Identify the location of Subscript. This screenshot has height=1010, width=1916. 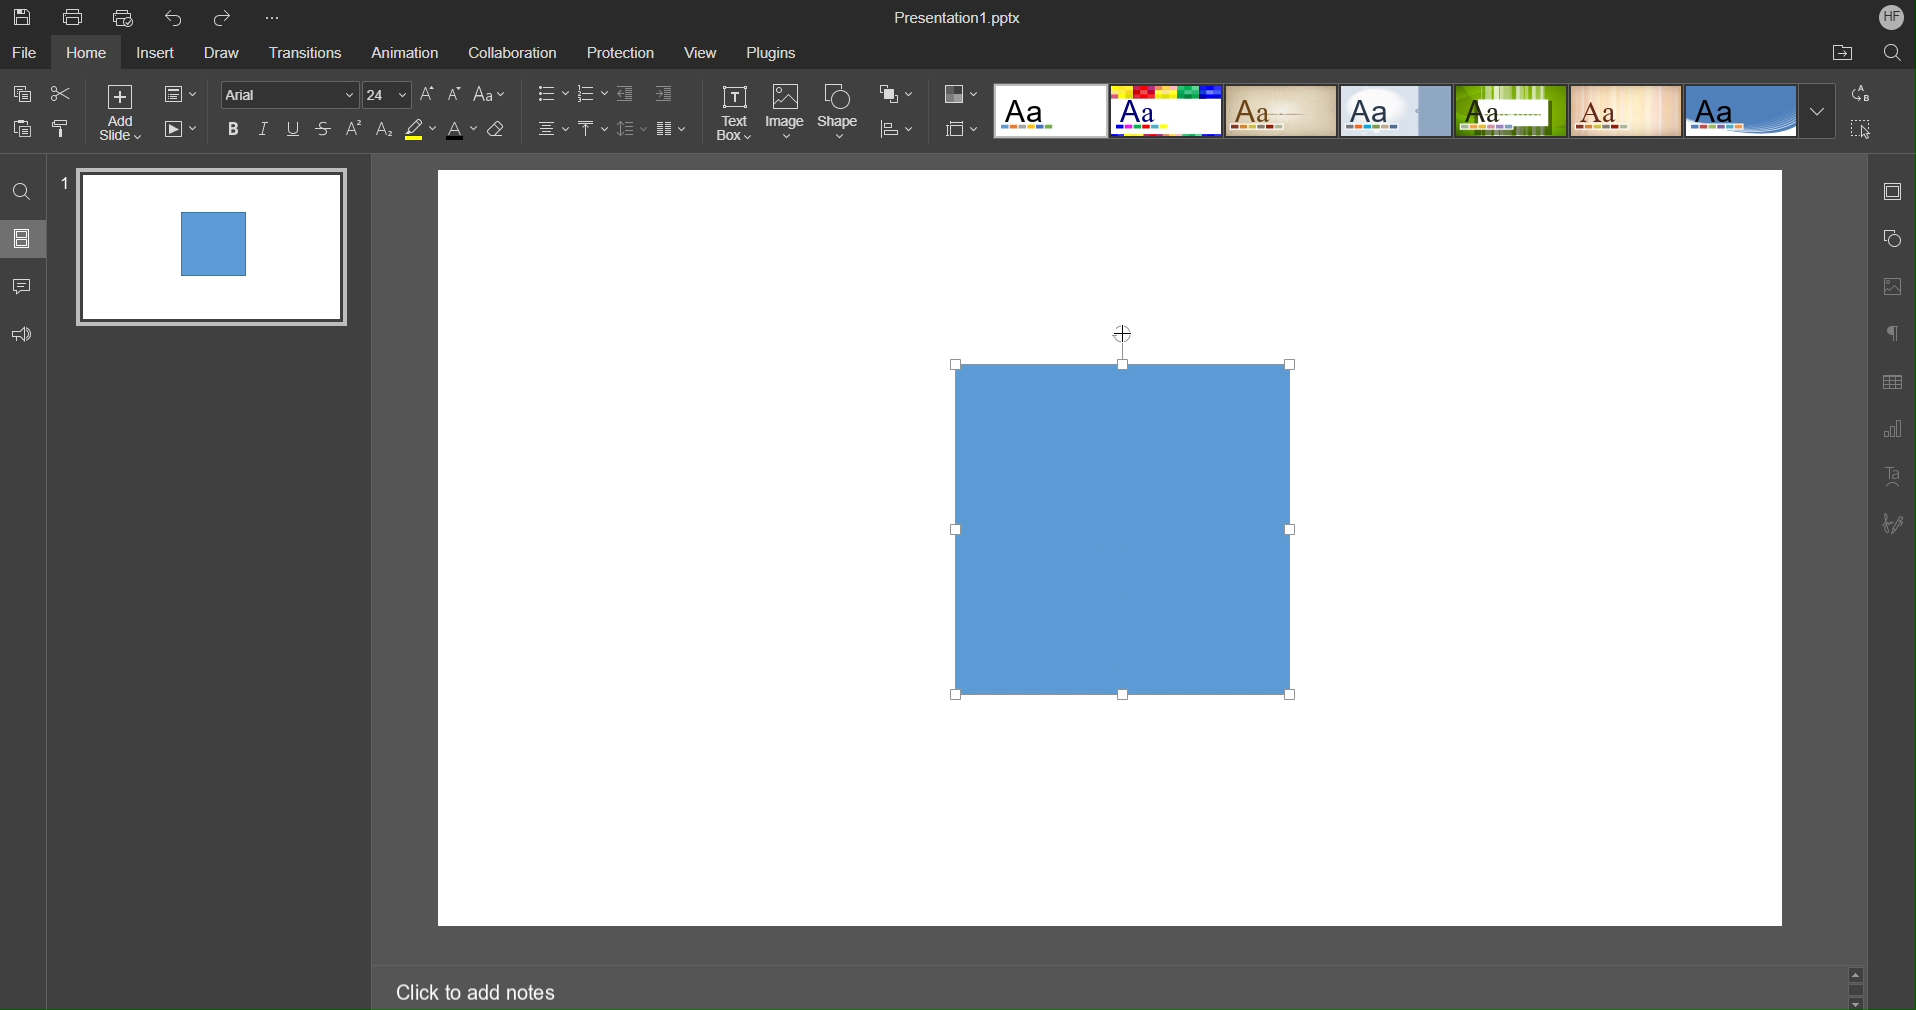
(385, 129).